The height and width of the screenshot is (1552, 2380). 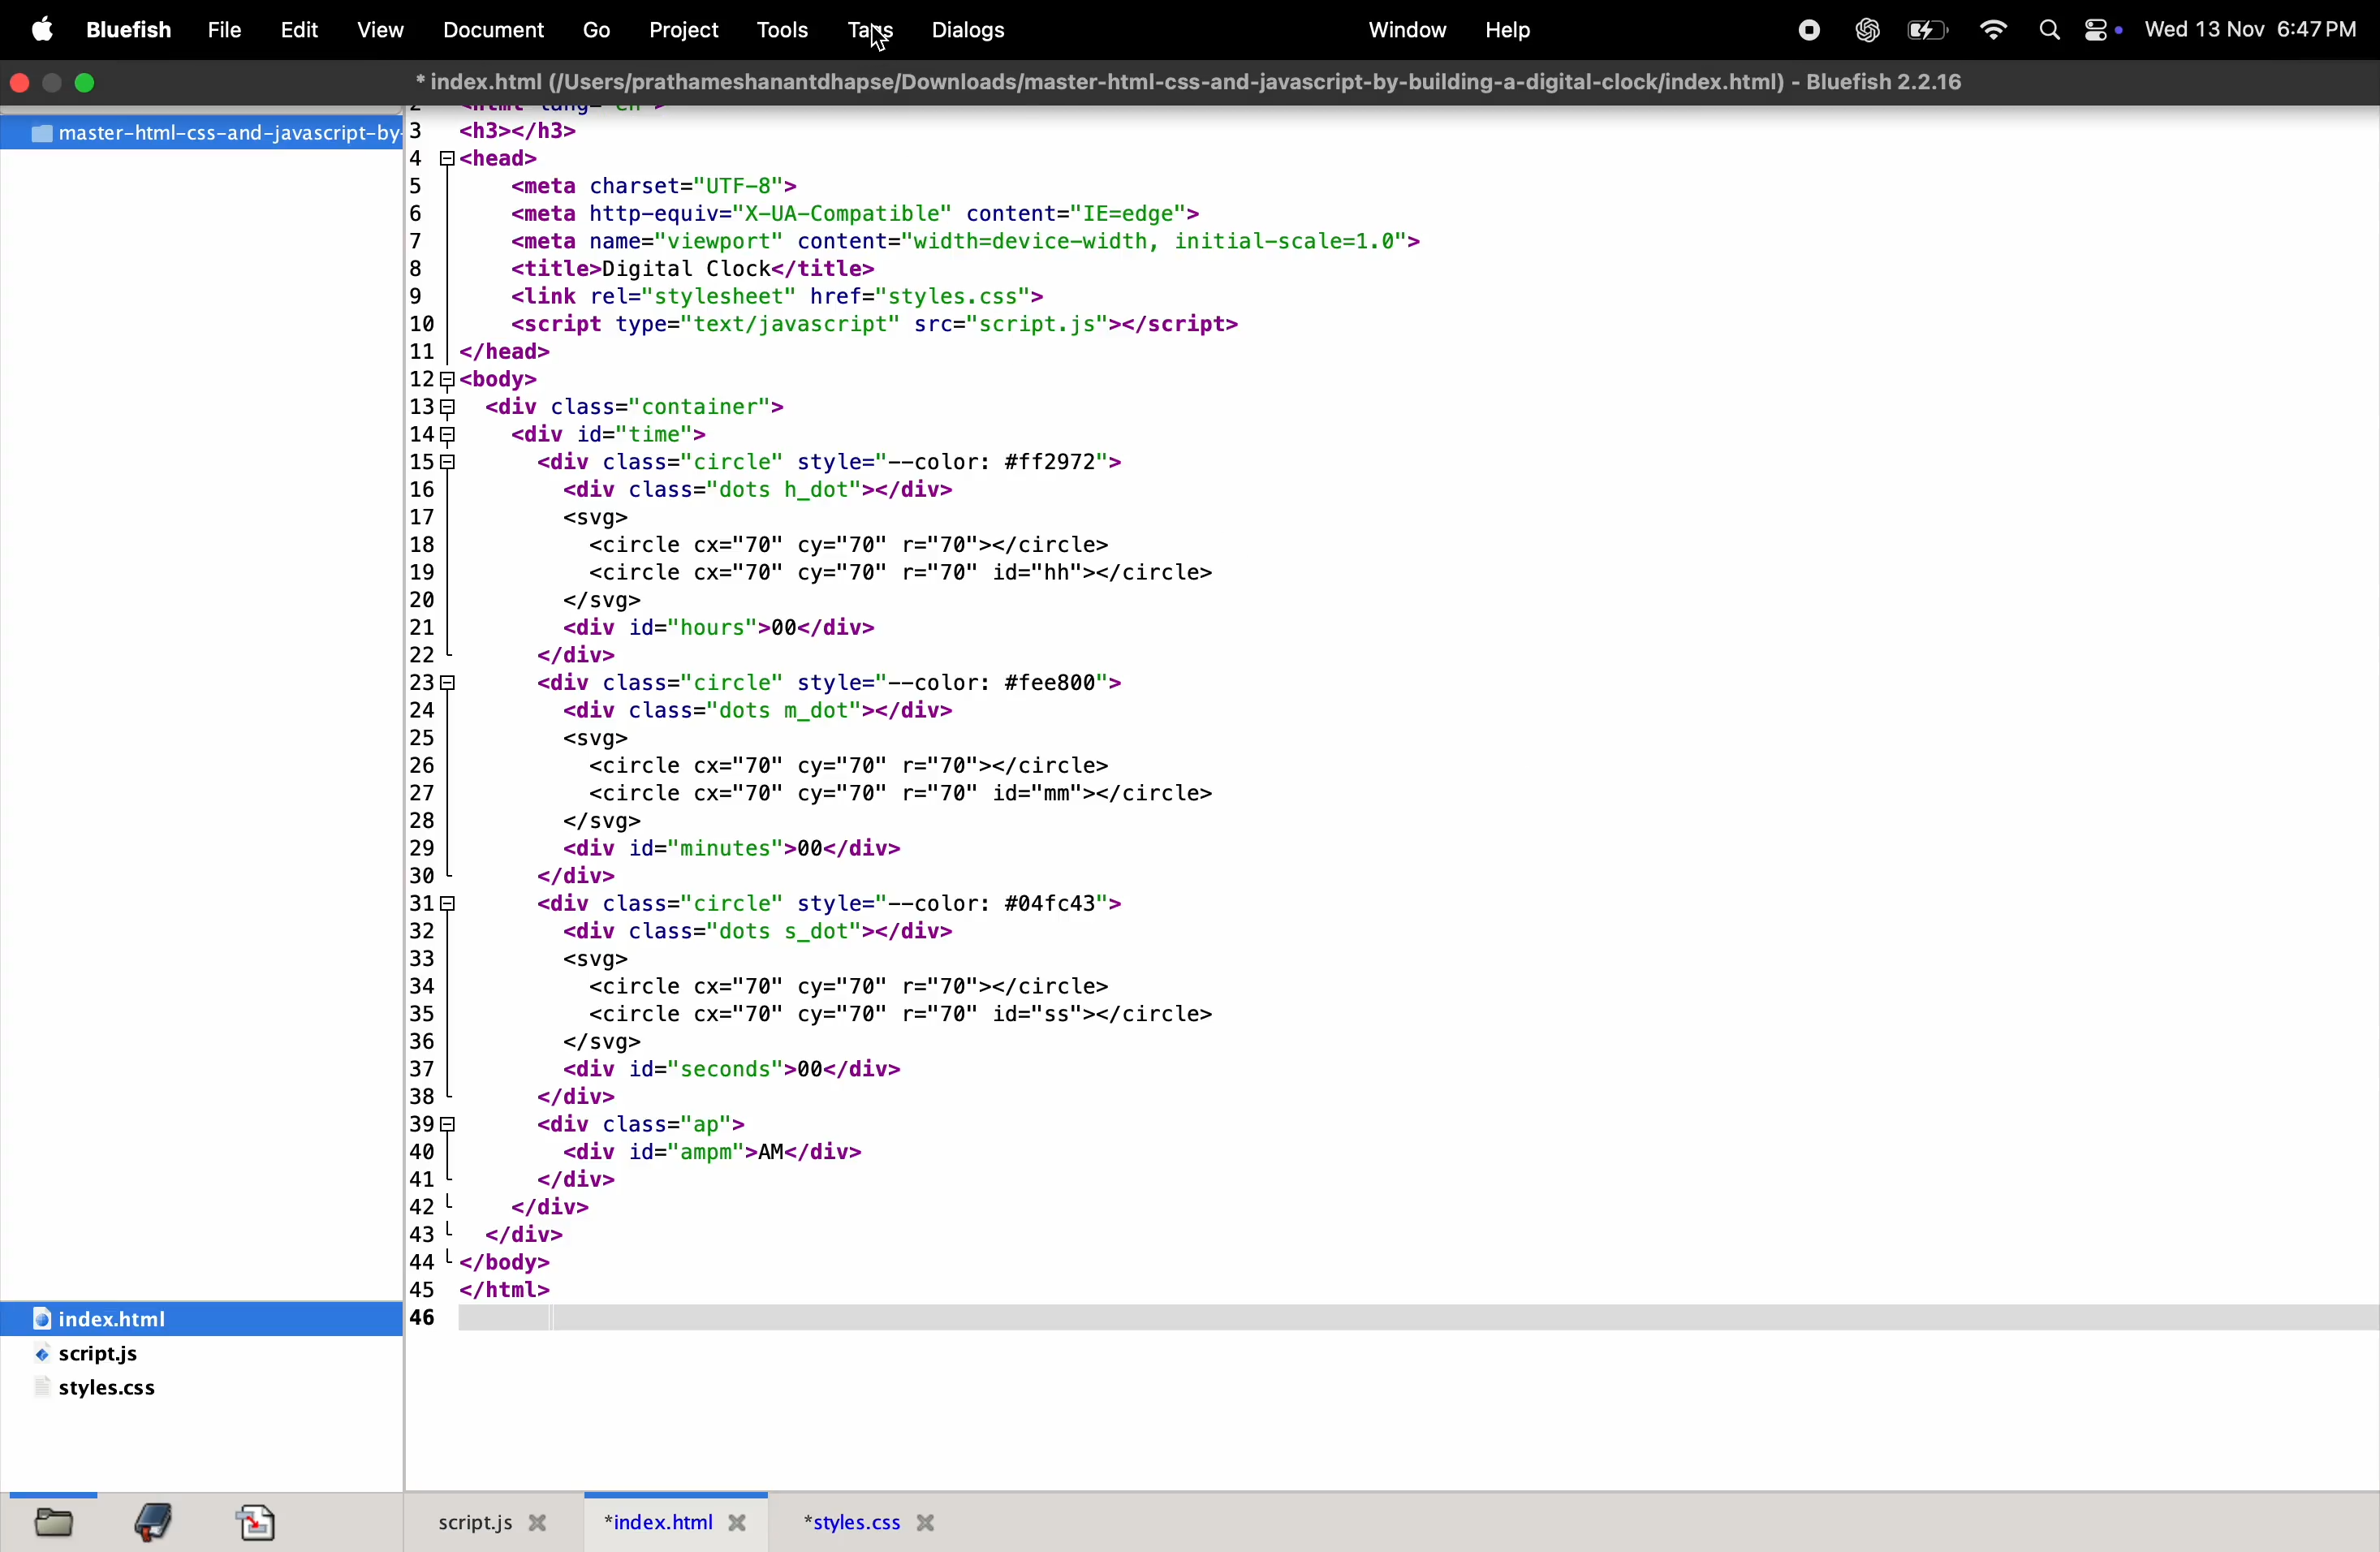 I want to click on dialogs, so click(x=996, y=28).